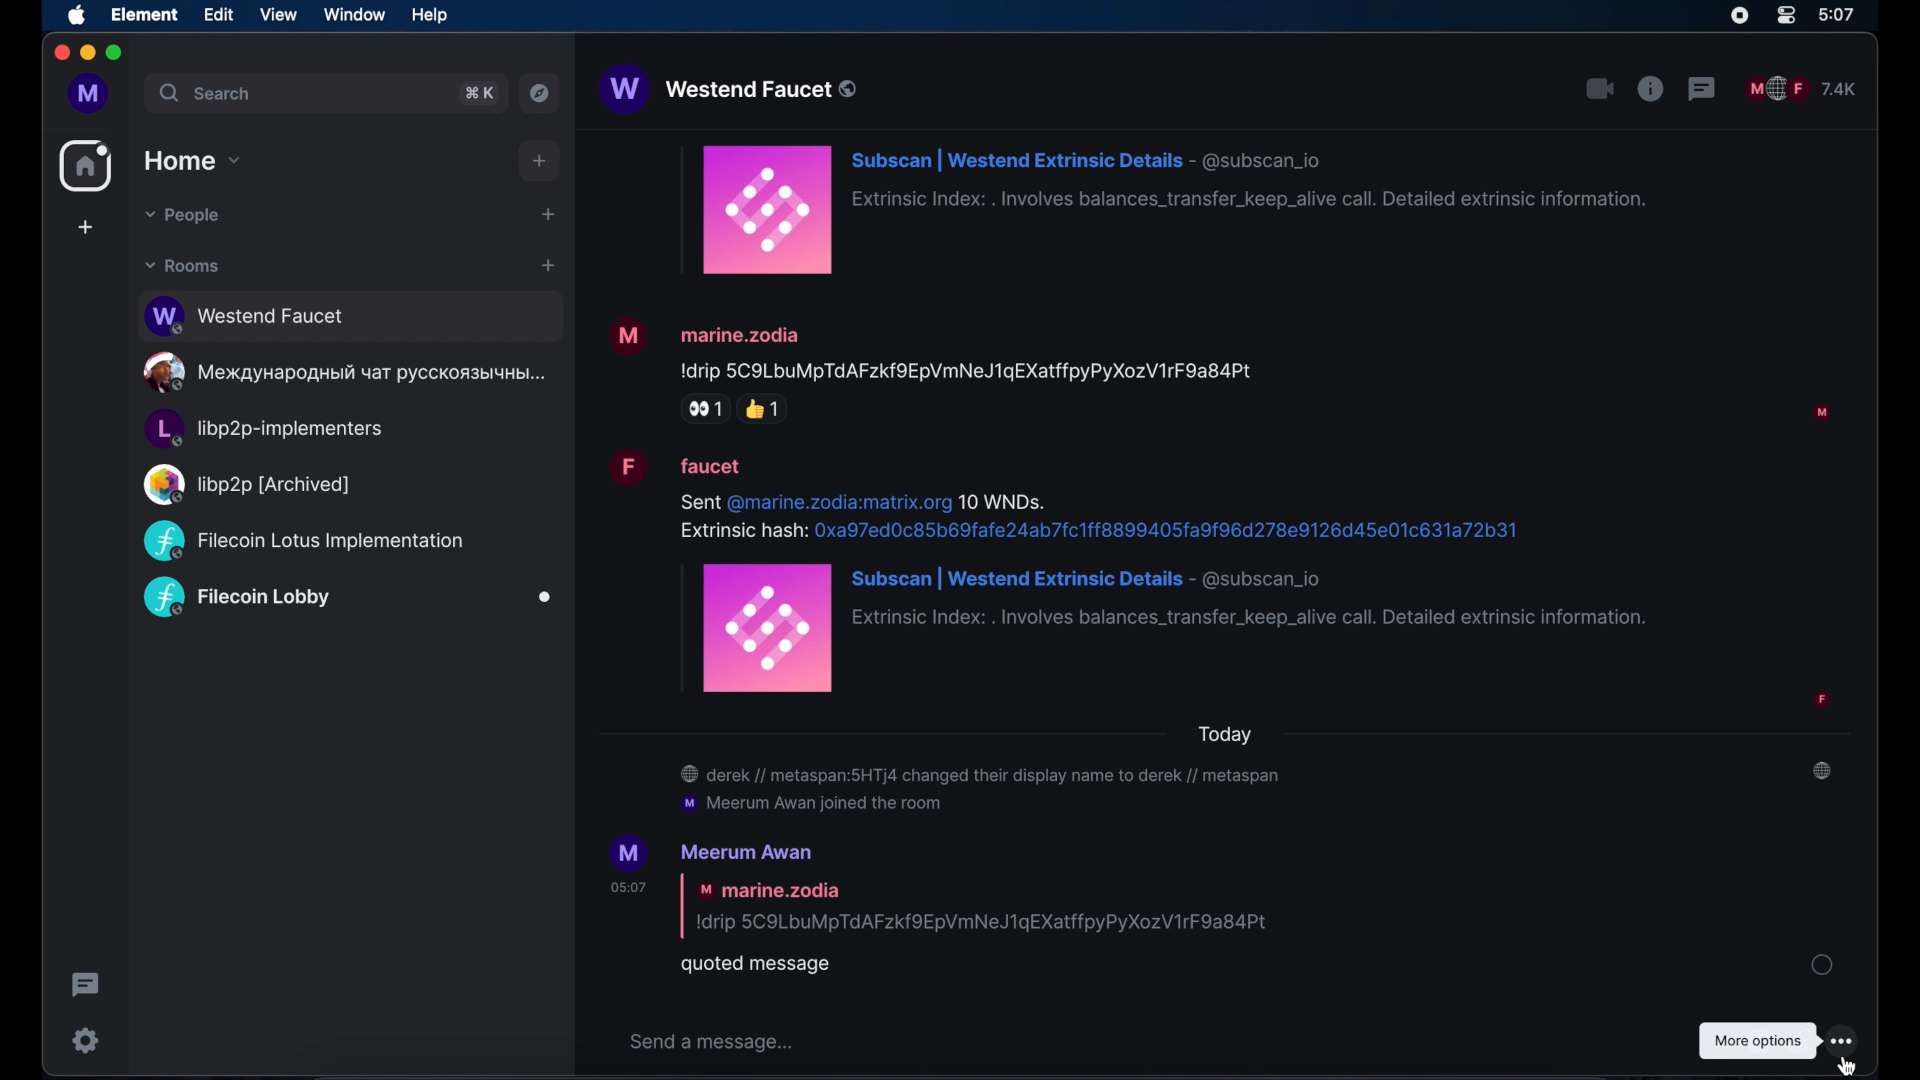  What do you see at coordinates (729, 91) in the screenshot?
I see `westend faucet public room name` at bounding box center [729, 91].